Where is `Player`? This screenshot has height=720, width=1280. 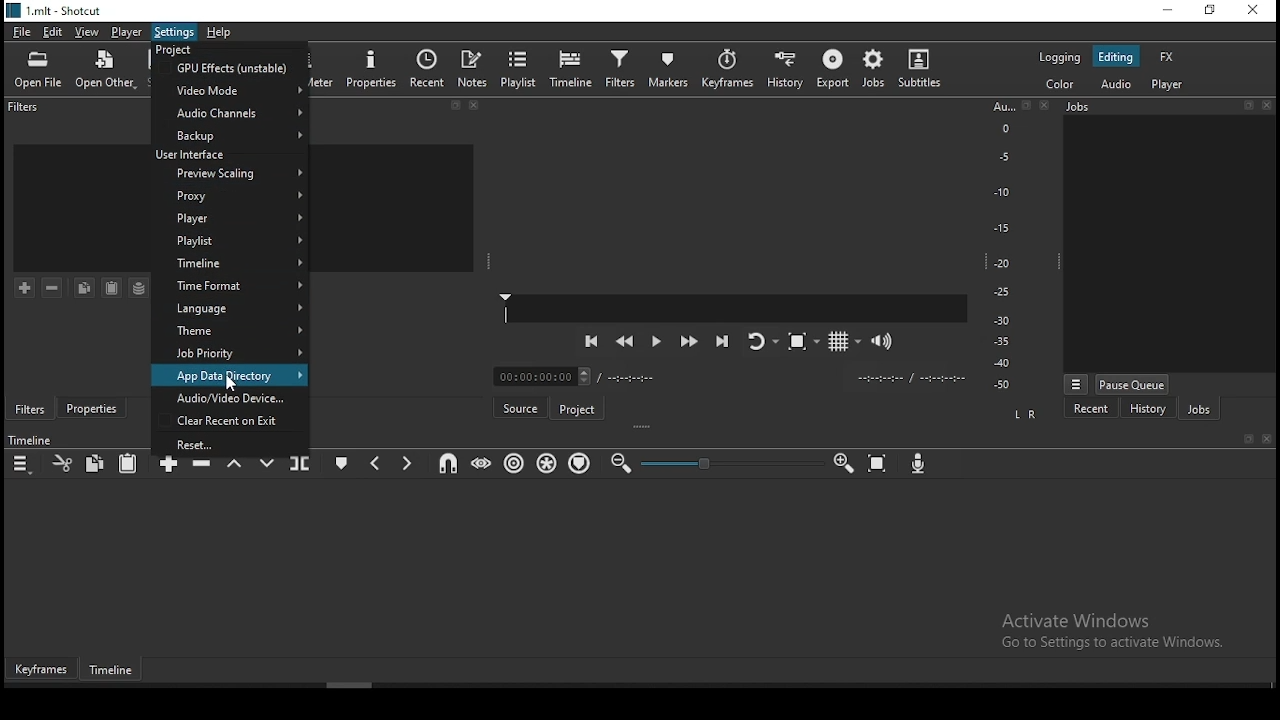
Player is located at coordinates (736, 308).